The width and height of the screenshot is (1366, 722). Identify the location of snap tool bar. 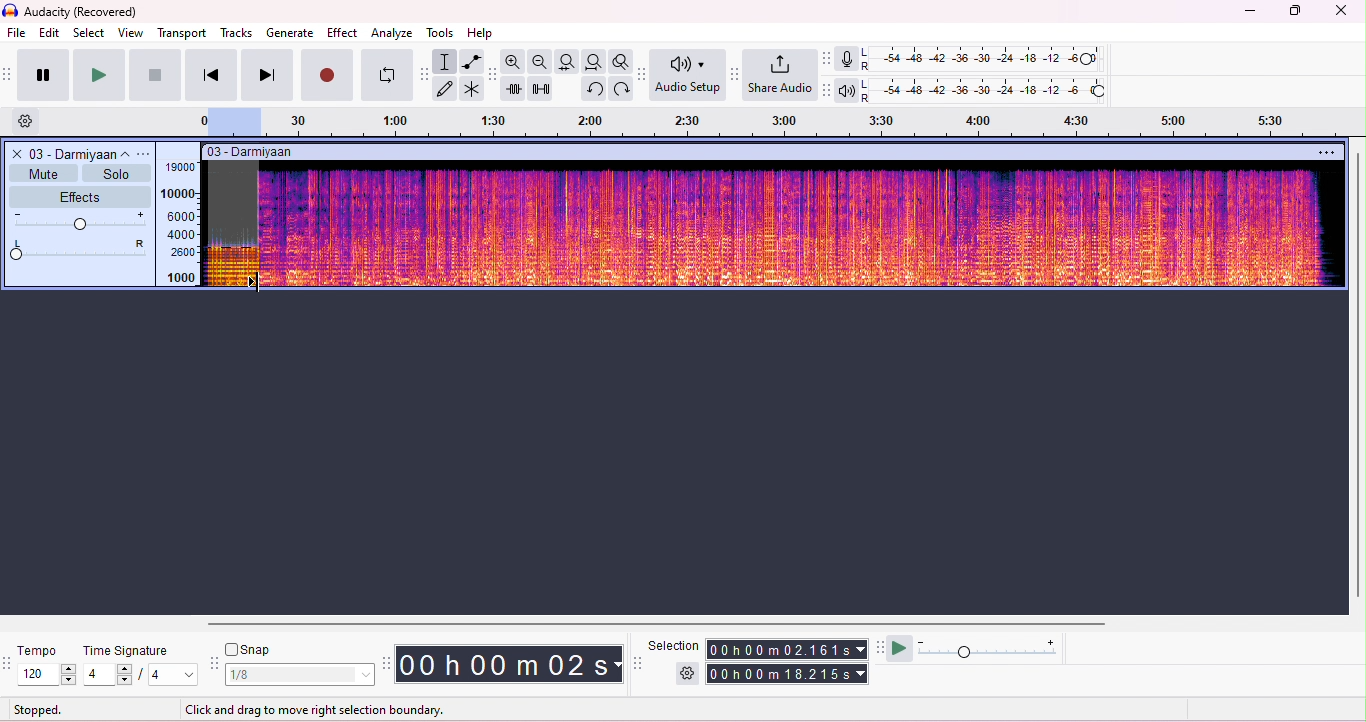
(215, 661).